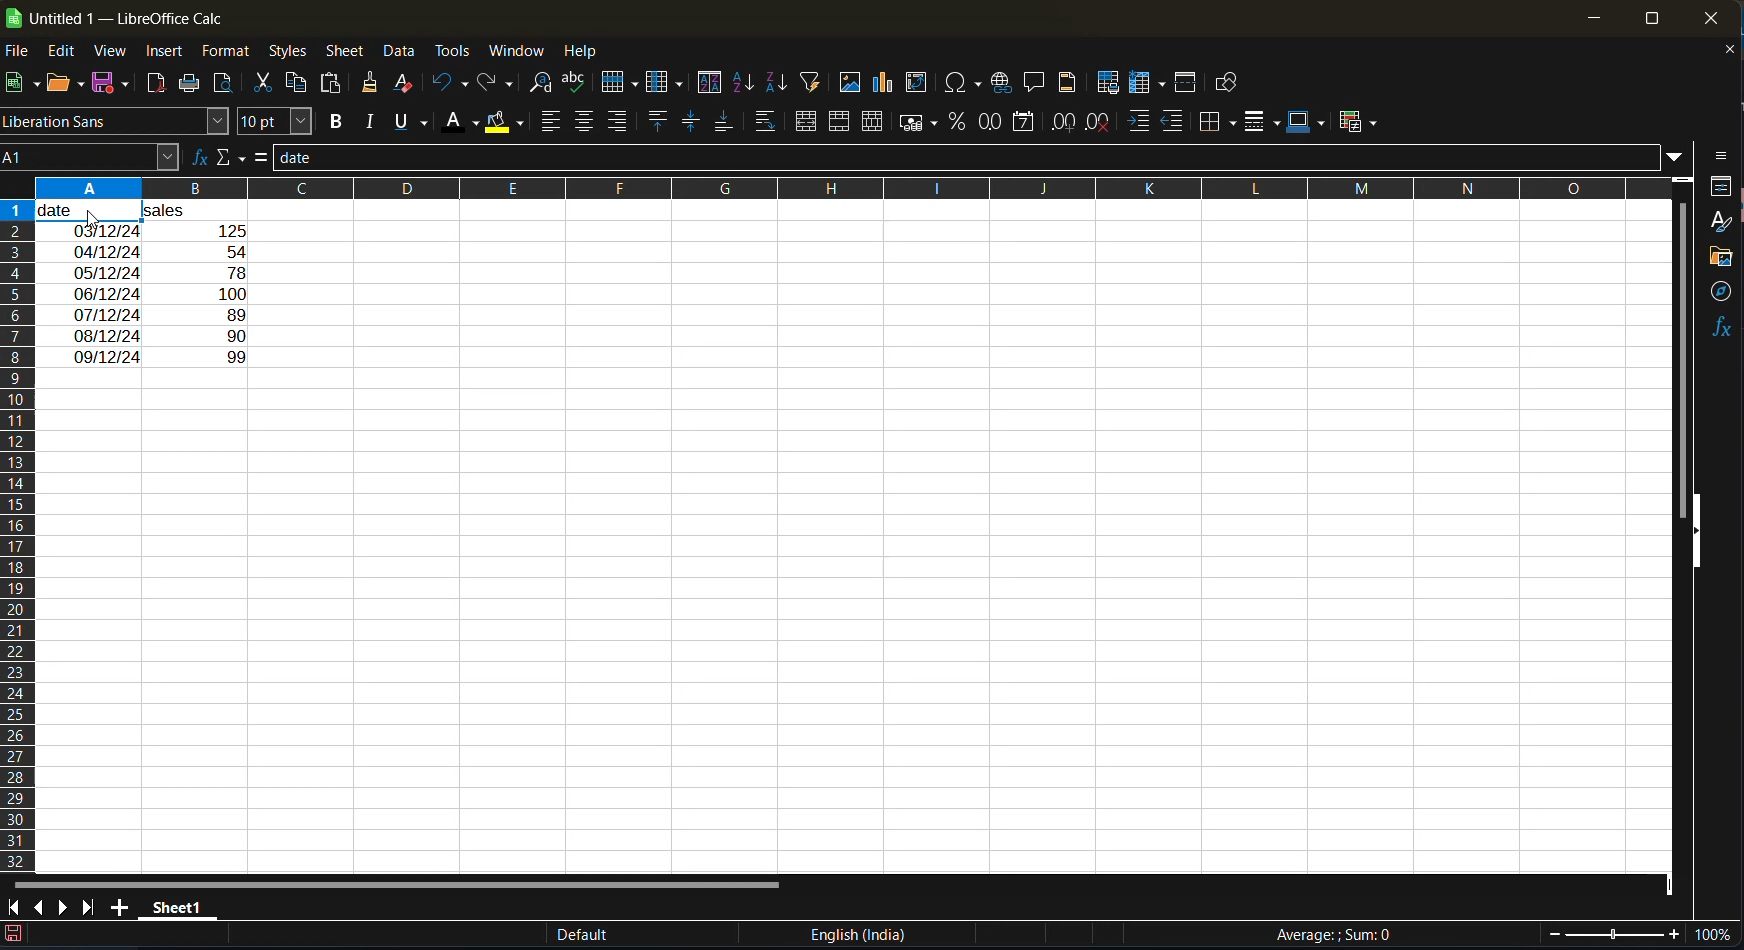 The width and height of the screenshot is (1744, 950). Describe the element at coordinates (339, 122) in the screenshot. I see `bold` at that location.